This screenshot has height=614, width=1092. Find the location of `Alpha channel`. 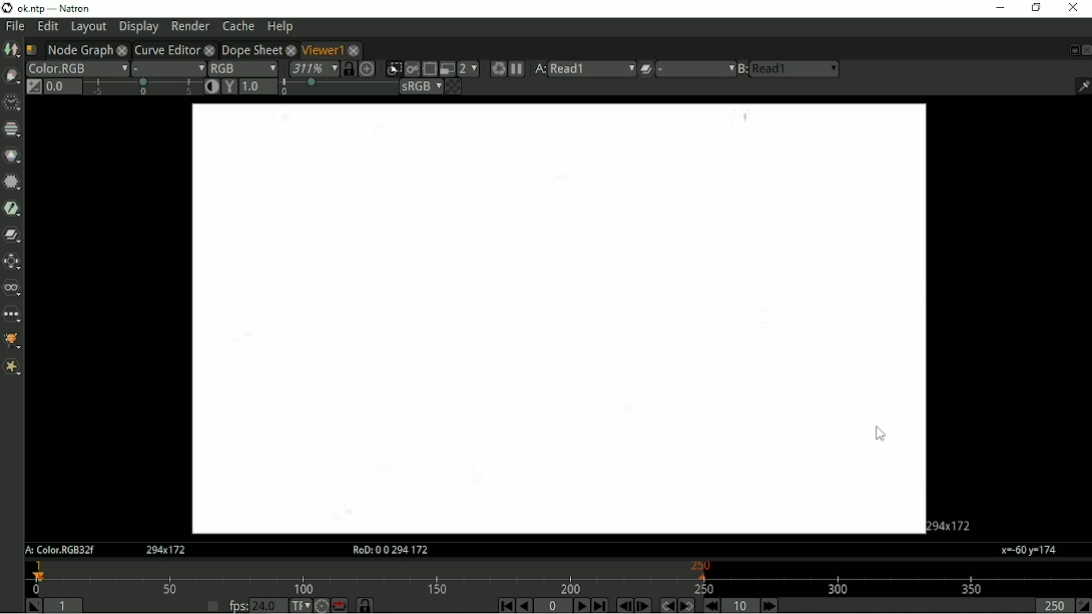

Alpha channel is located at coordinates (168, 68).